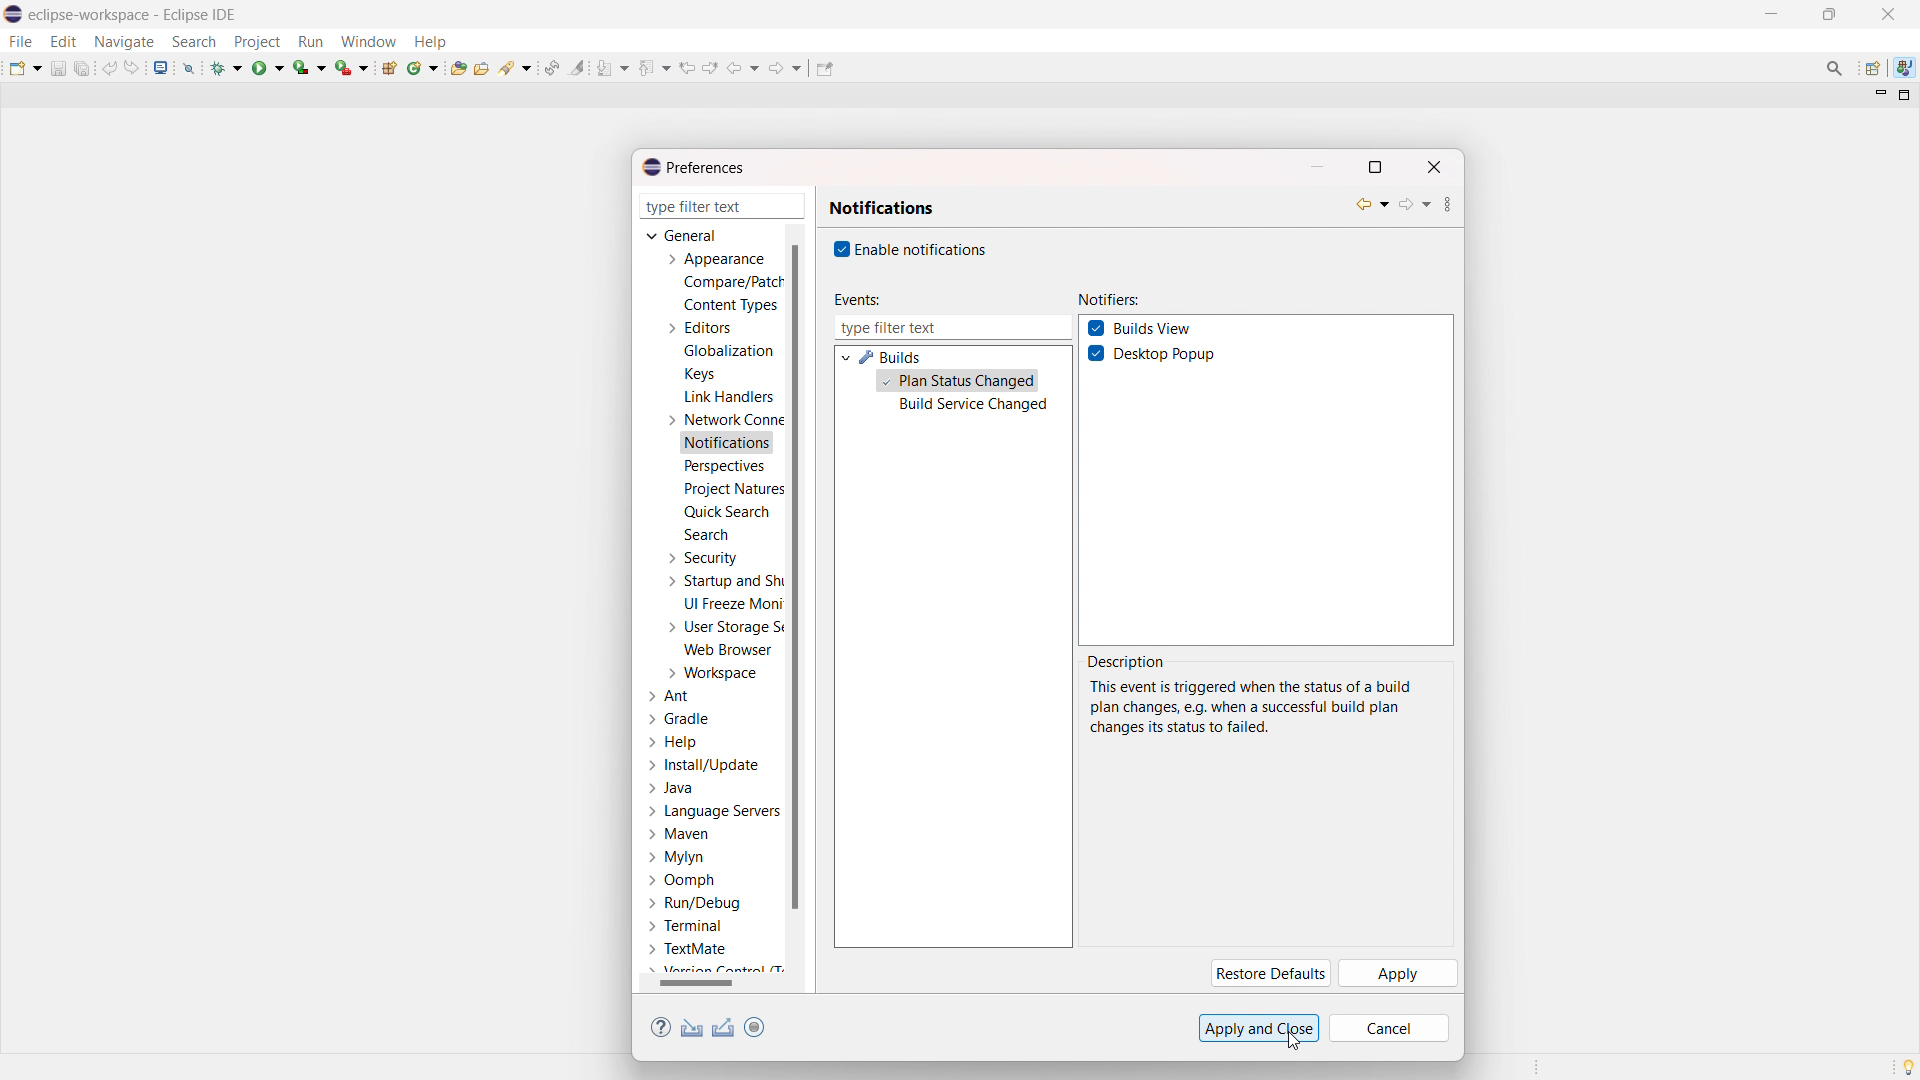  Describe the element at coordinates (845, 356) in the screenshot. I see `expand builds` at that location.